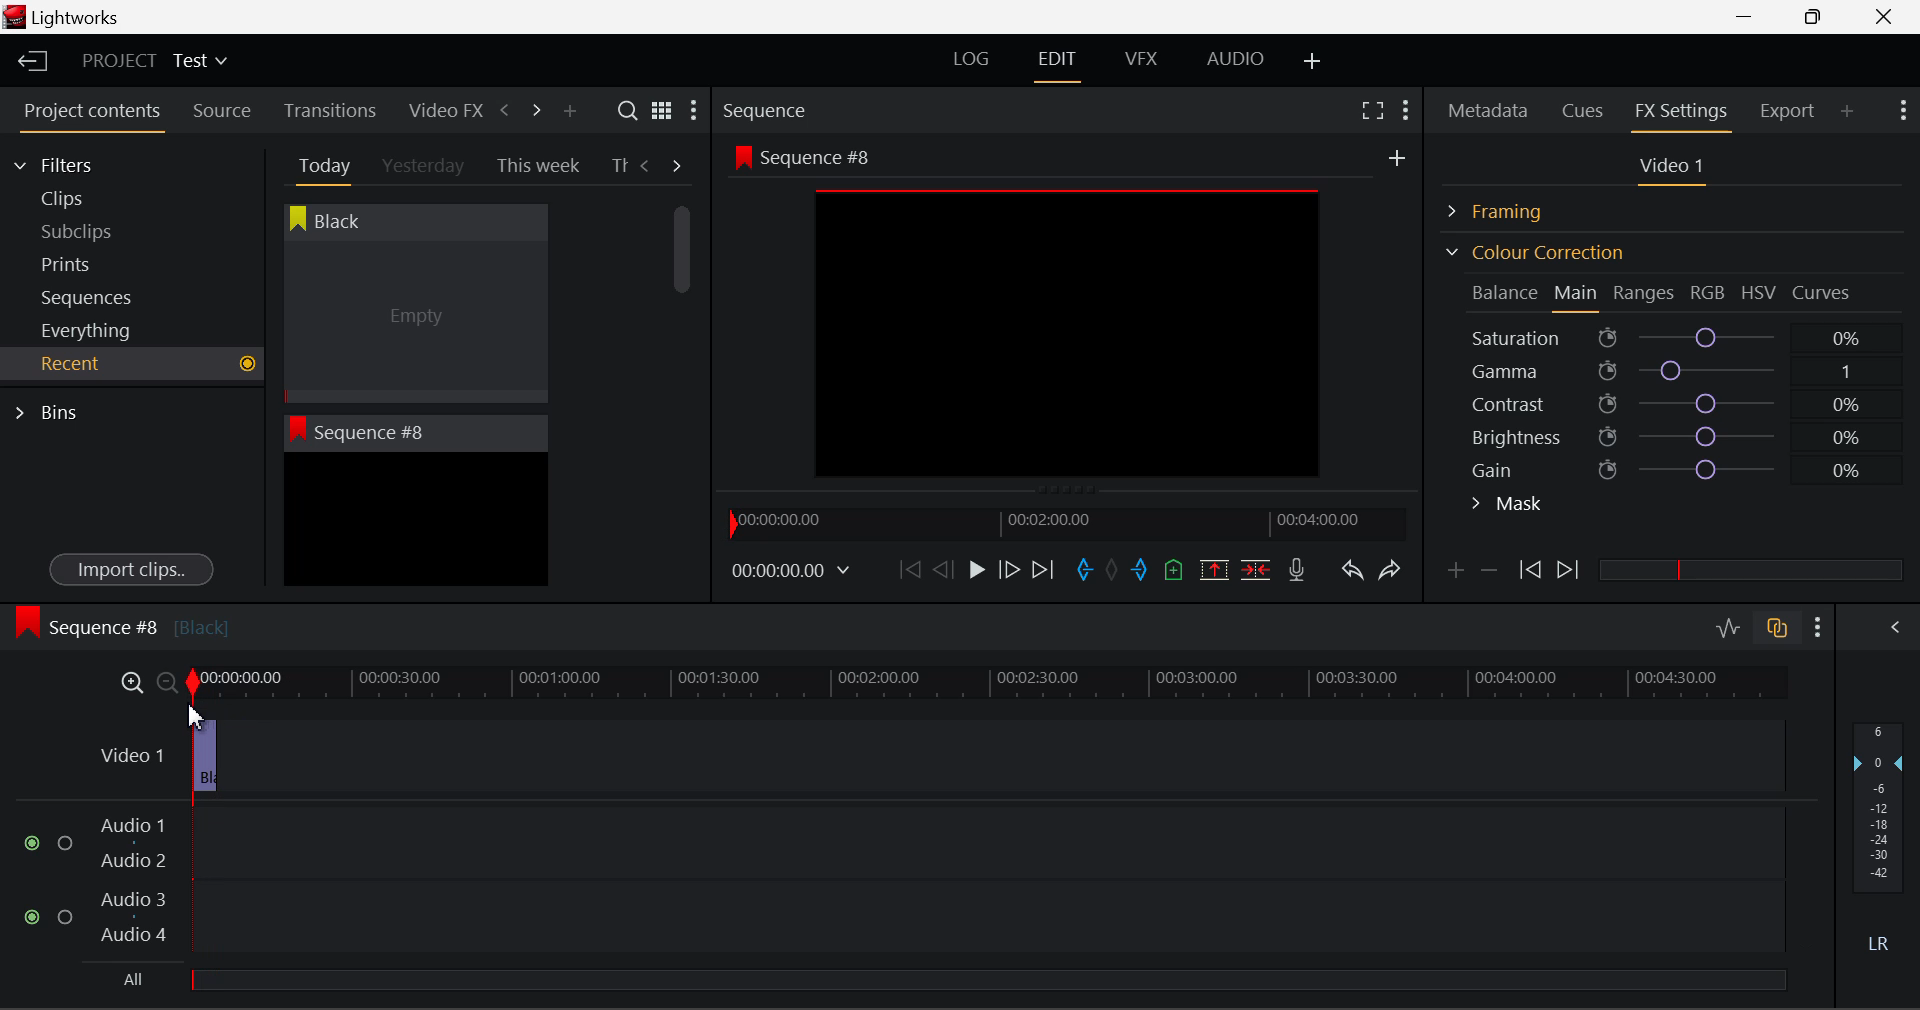 The image size is (1920, 1010). What do you see at coordinates (72, 162) in the screenshot?
I see `Filters` at bounding box center [72, 162].